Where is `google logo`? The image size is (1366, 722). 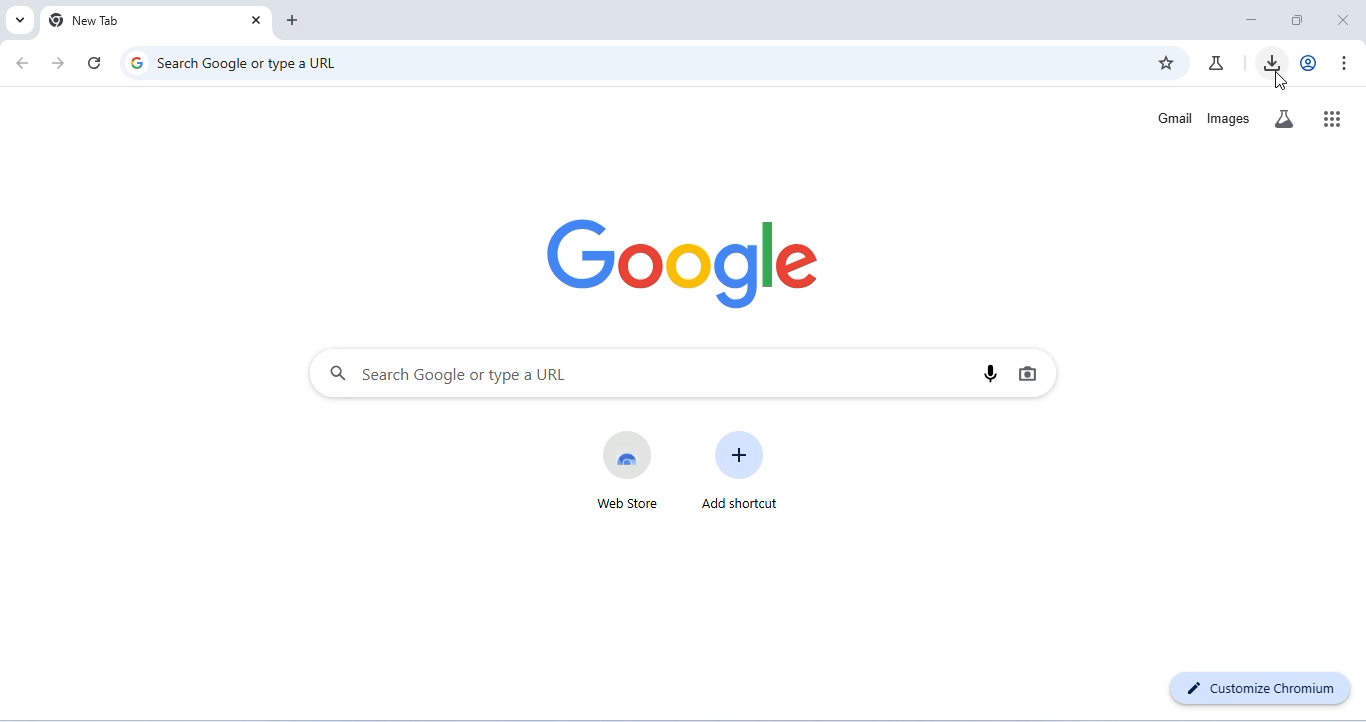 google logo is located at coordinates (680, 261).